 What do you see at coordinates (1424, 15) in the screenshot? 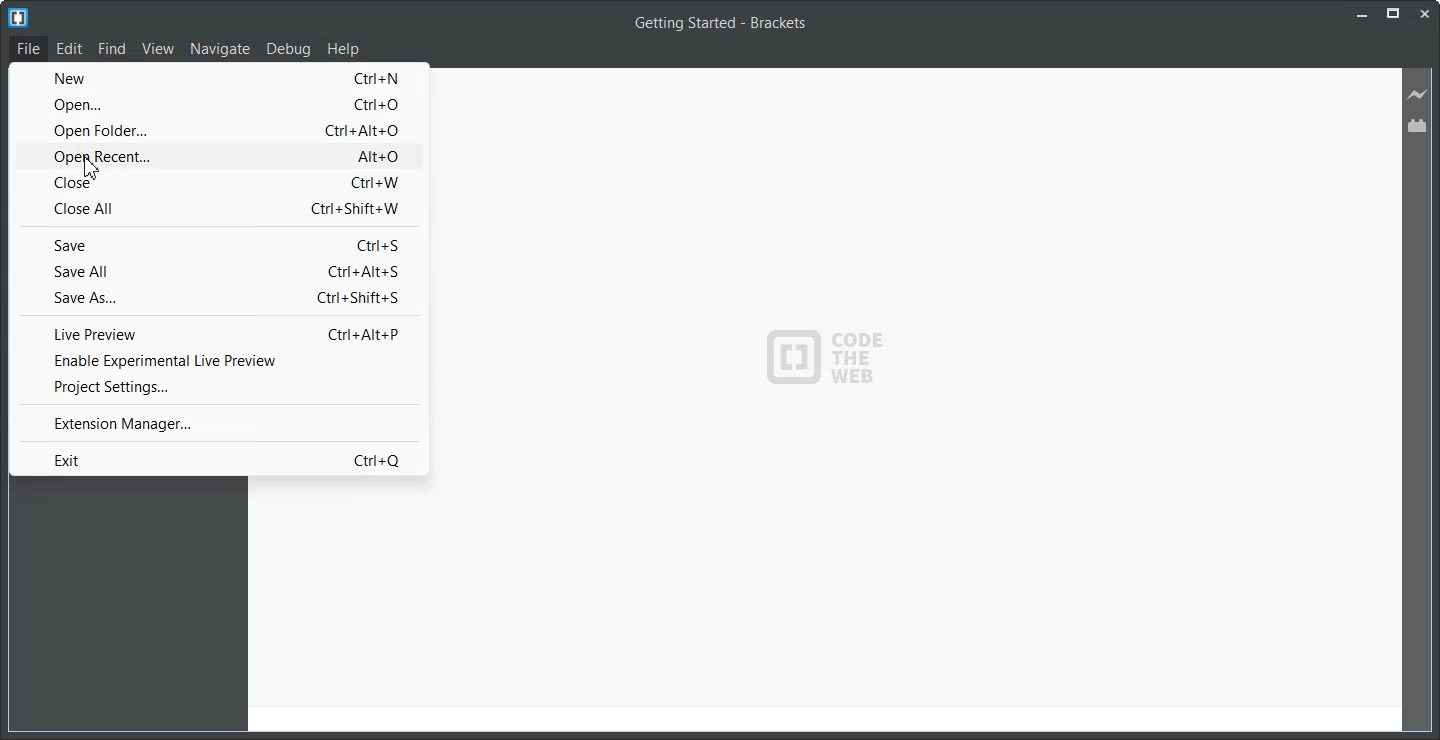
I see `Close` at bounding box center [1424, 15].